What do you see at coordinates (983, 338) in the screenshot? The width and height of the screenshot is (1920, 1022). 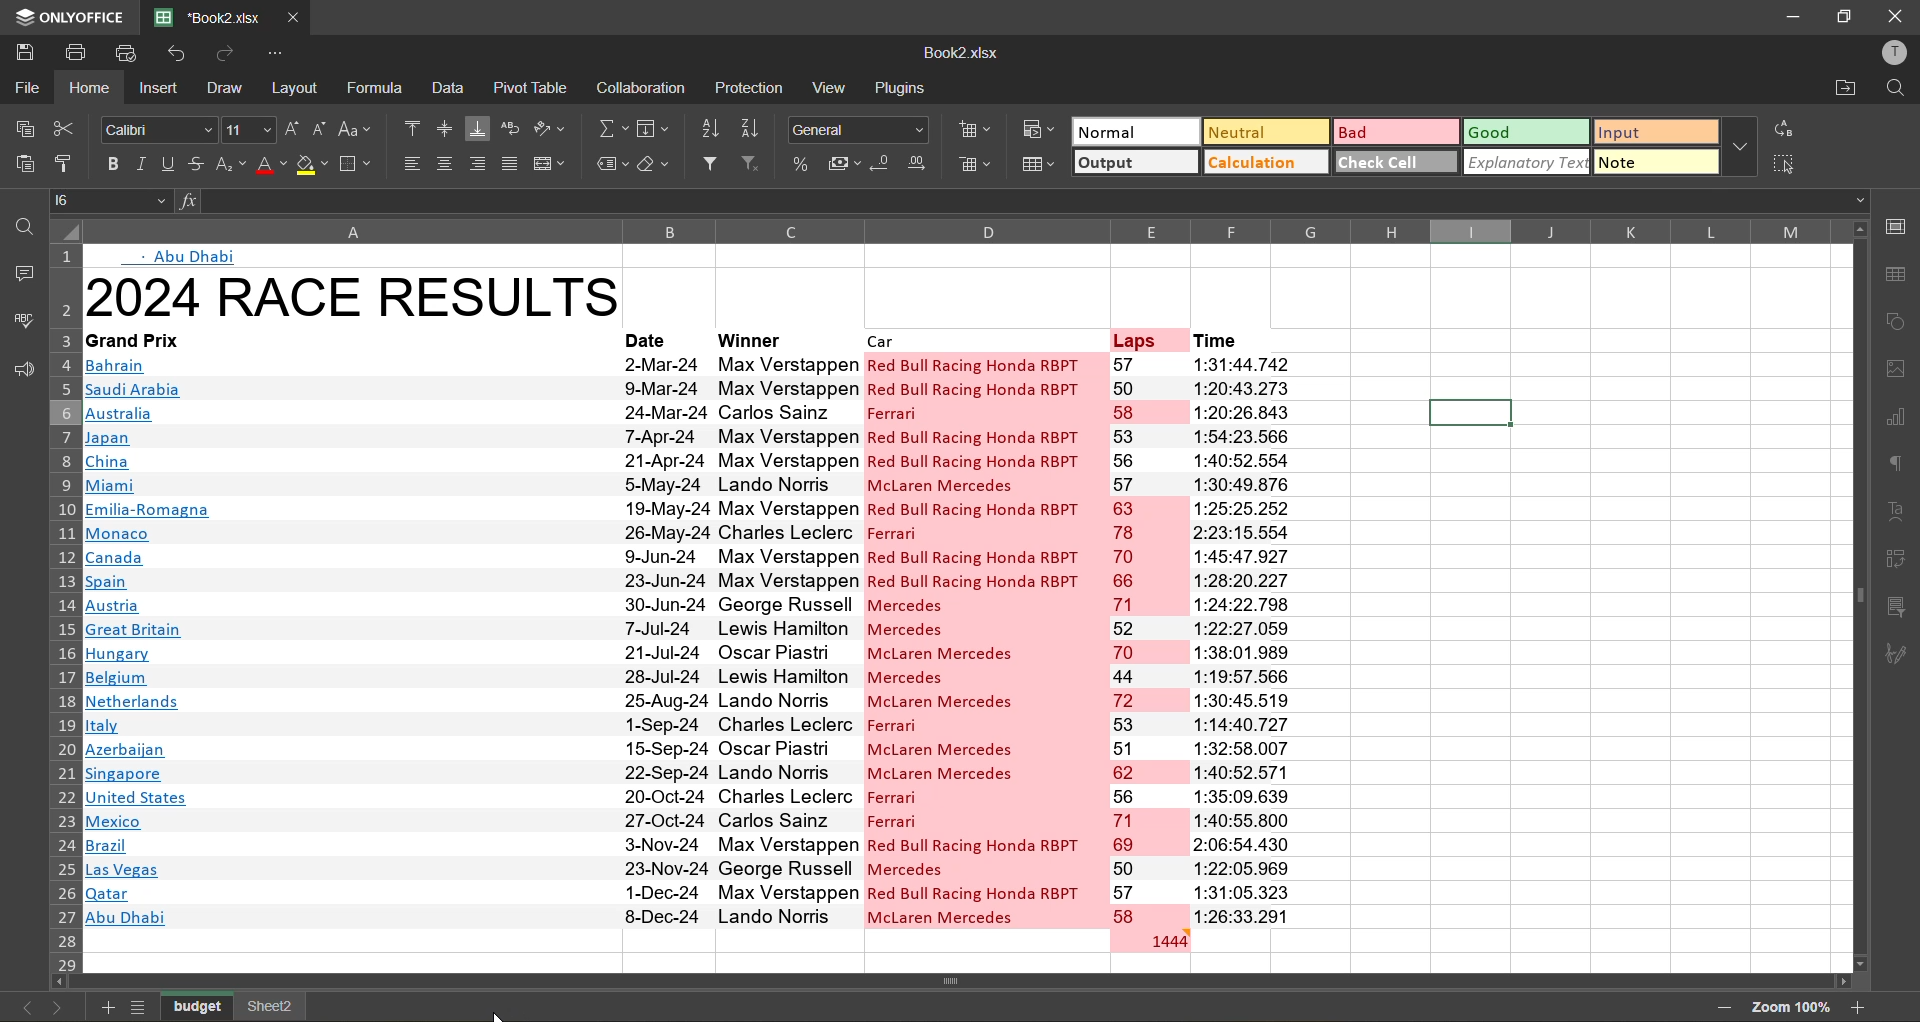 I see `car` at bounding box center [983, 338].